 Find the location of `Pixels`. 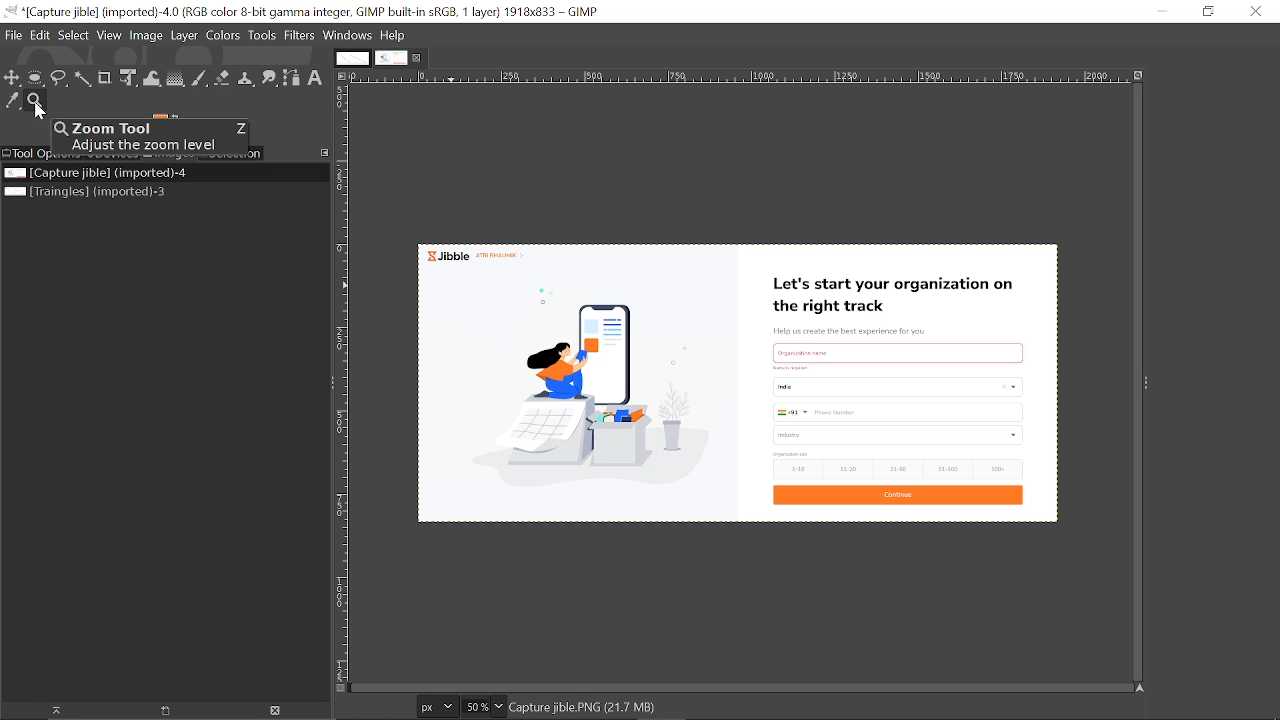

Pixels is located at coordinates (438, 706).